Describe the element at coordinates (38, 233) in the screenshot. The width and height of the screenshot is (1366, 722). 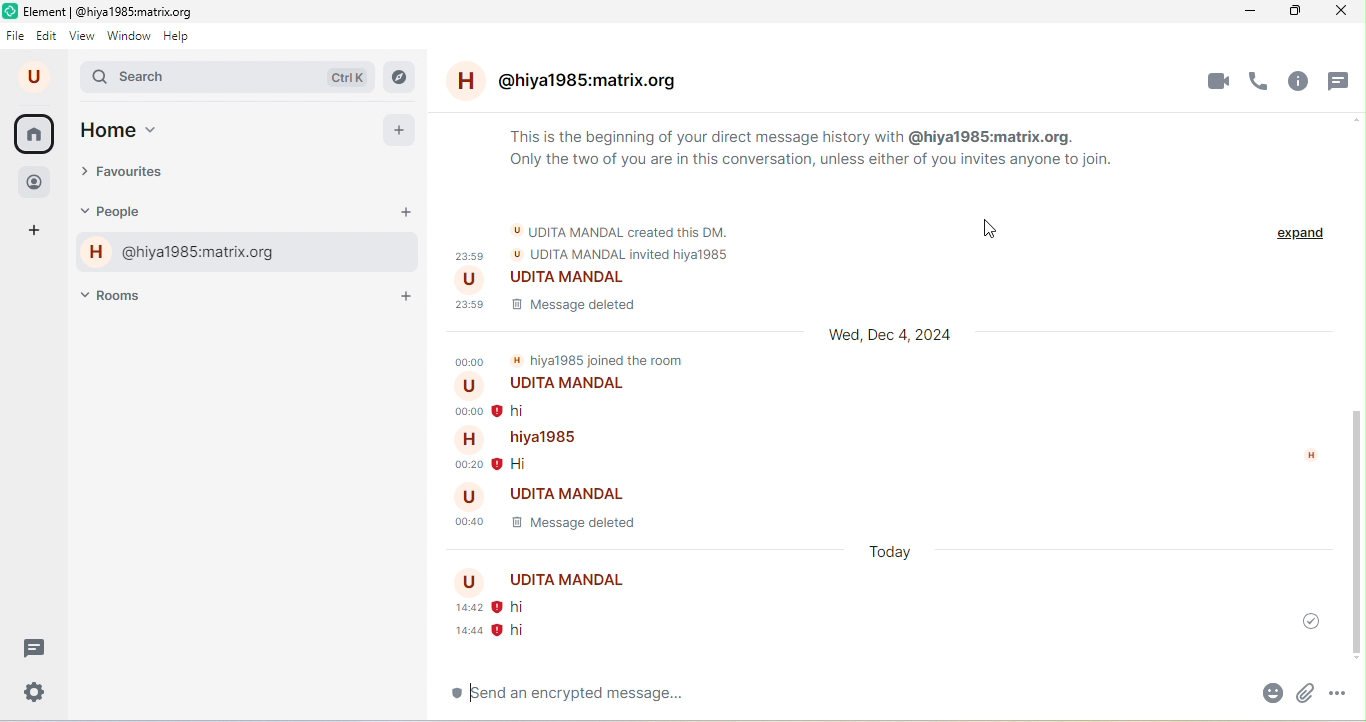
I see `add space` at that location.